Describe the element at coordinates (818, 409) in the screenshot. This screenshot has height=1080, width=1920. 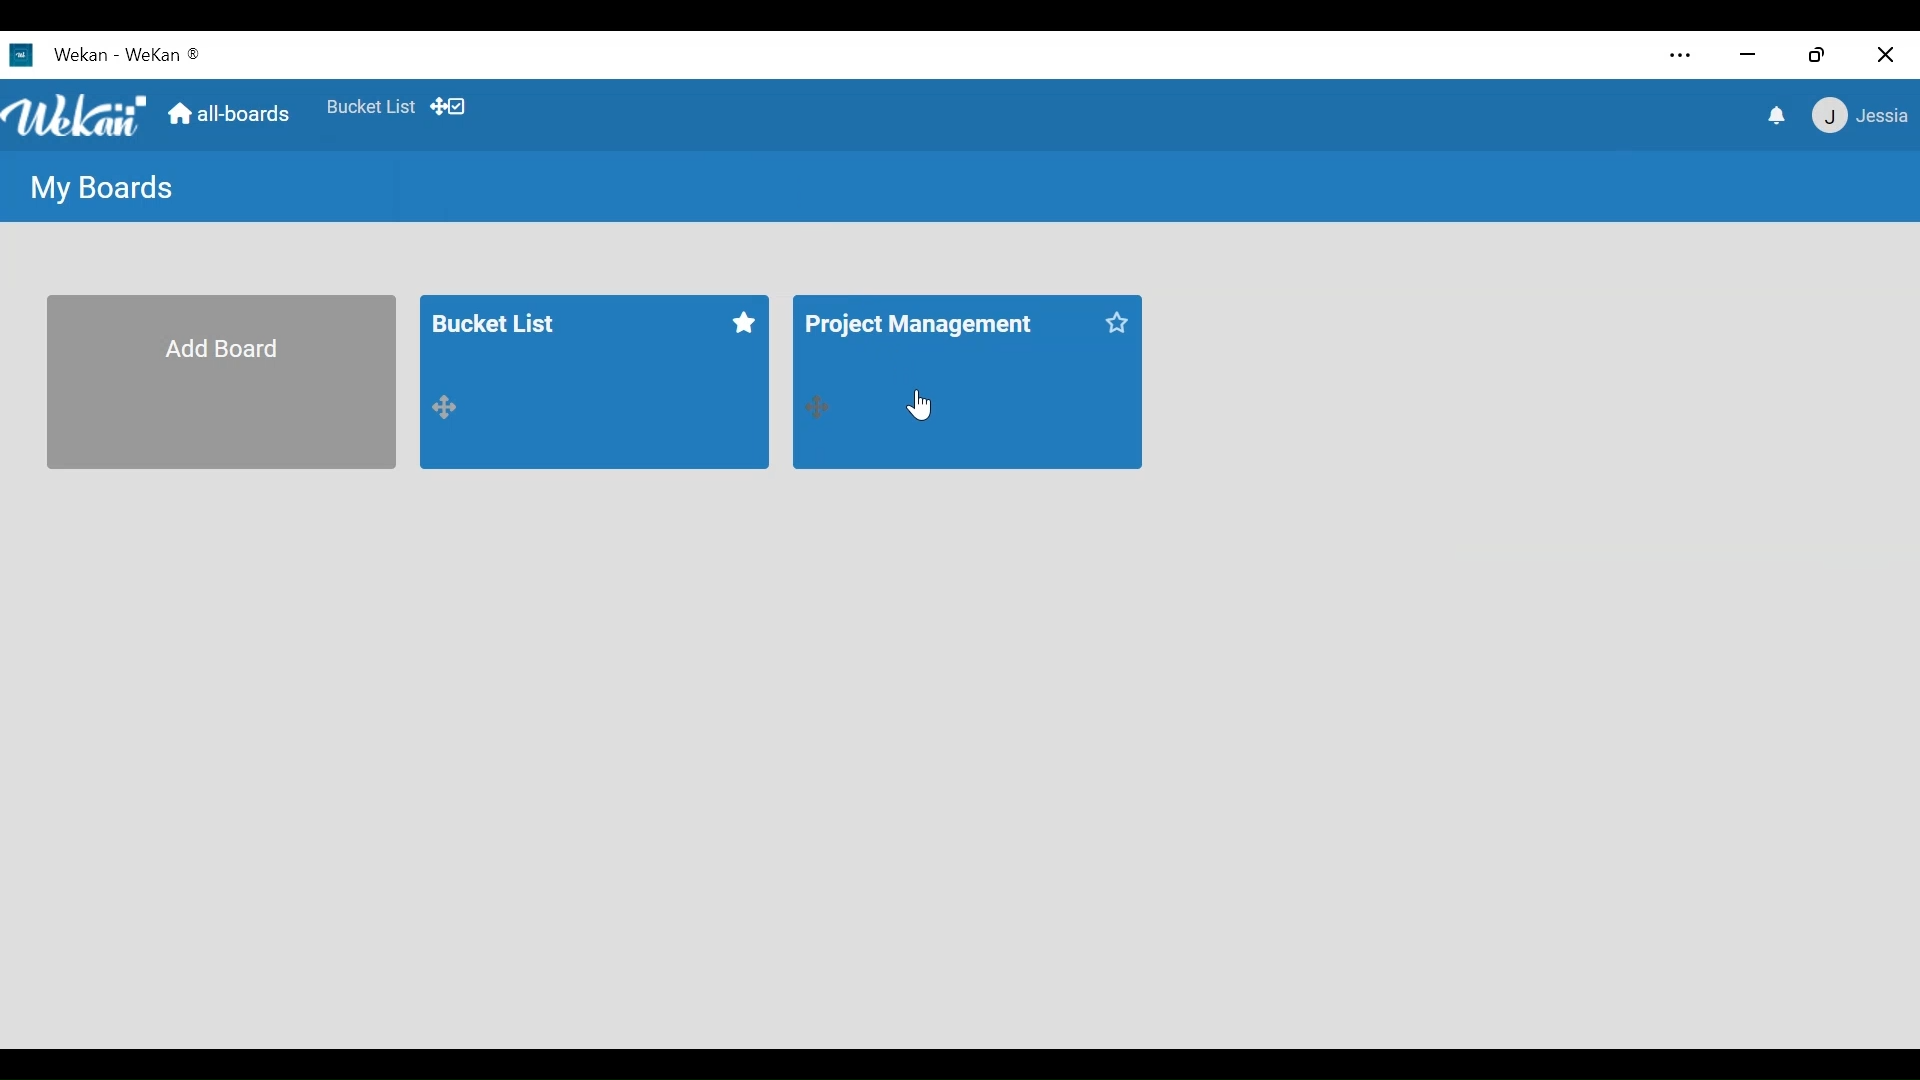
I see `drag` at that location.